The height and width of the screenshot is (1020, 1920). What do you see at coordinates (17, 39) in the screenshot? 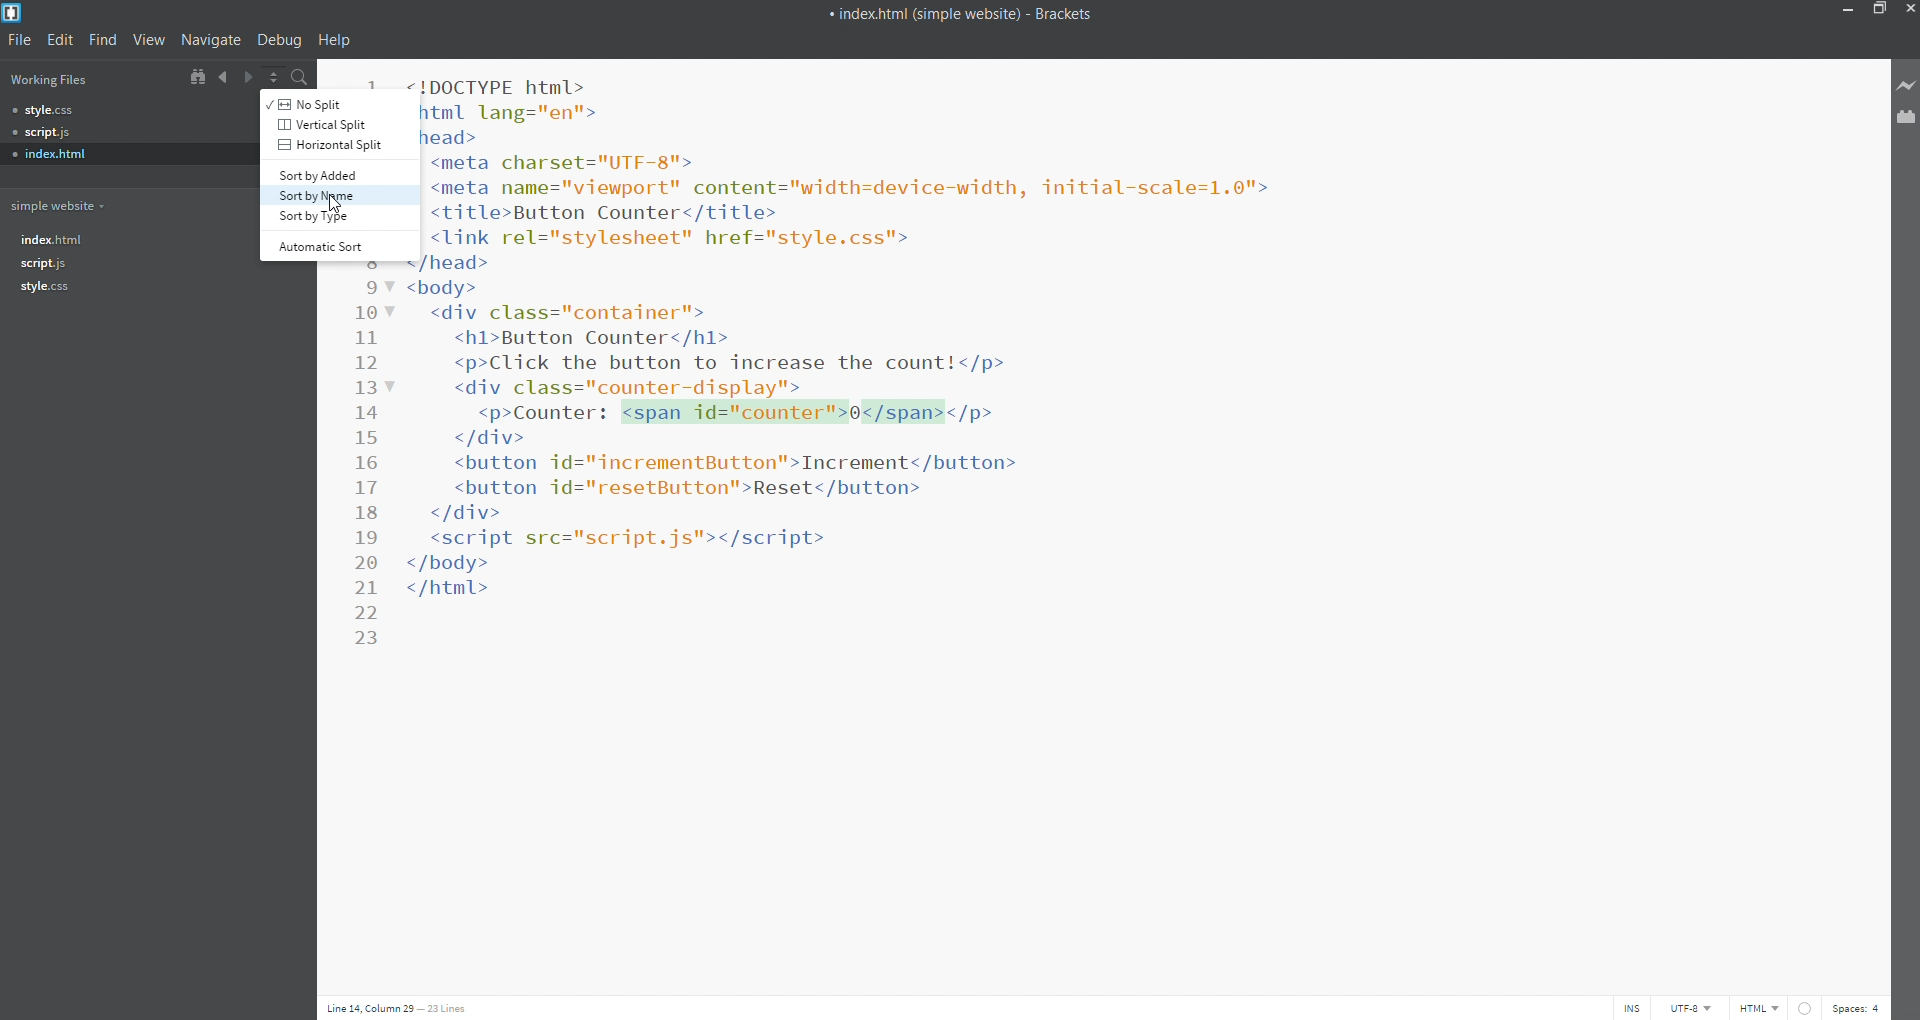
I see `file` at bounding box center [17, 39].